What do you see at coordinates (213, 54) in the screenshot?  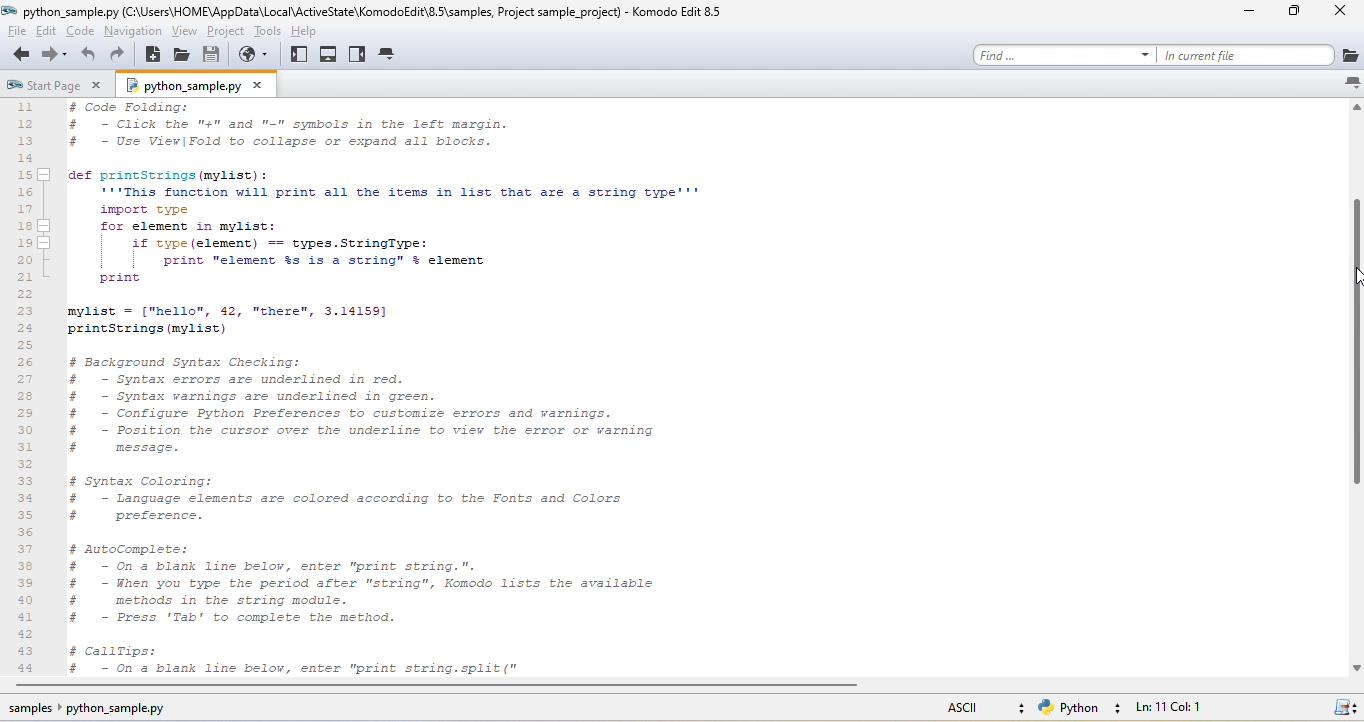 I see `save` at bounding box center [213, 54].